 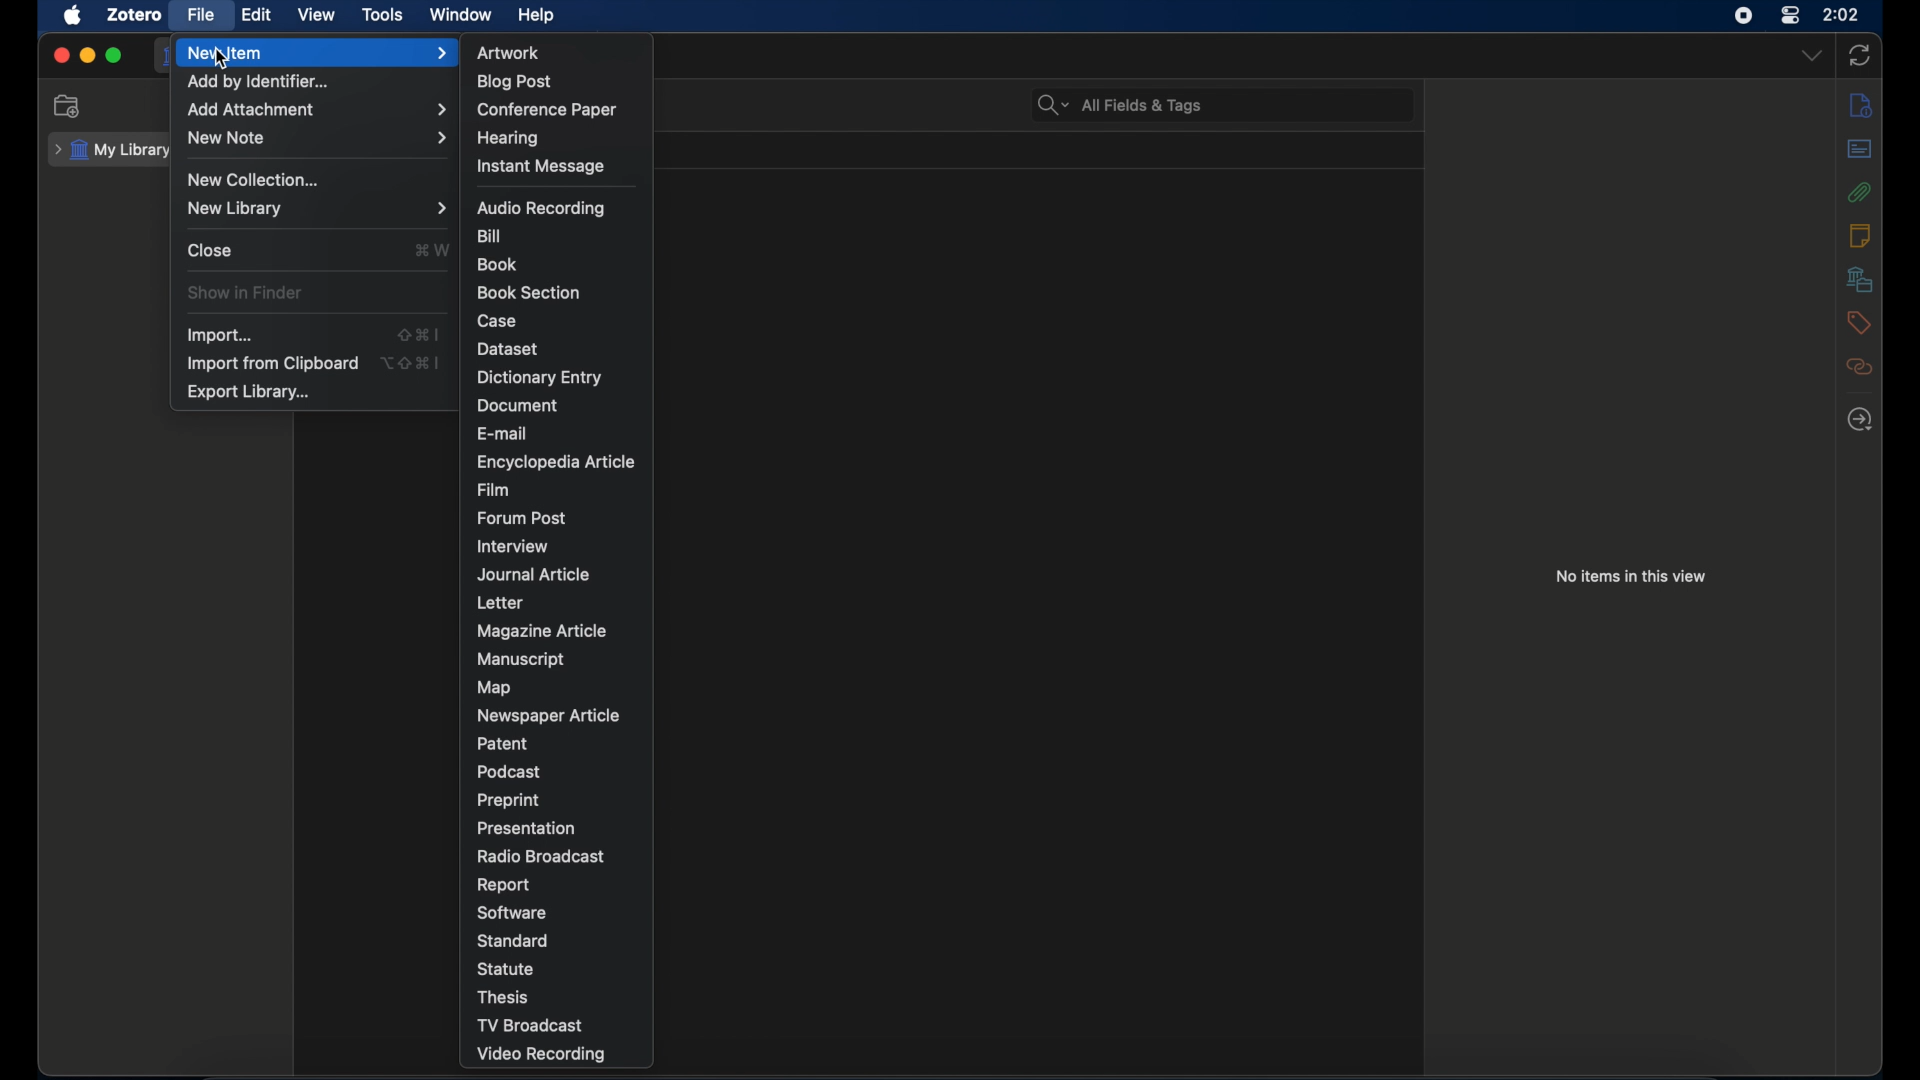 I want to click on control center, so click(x=1792, y=15).